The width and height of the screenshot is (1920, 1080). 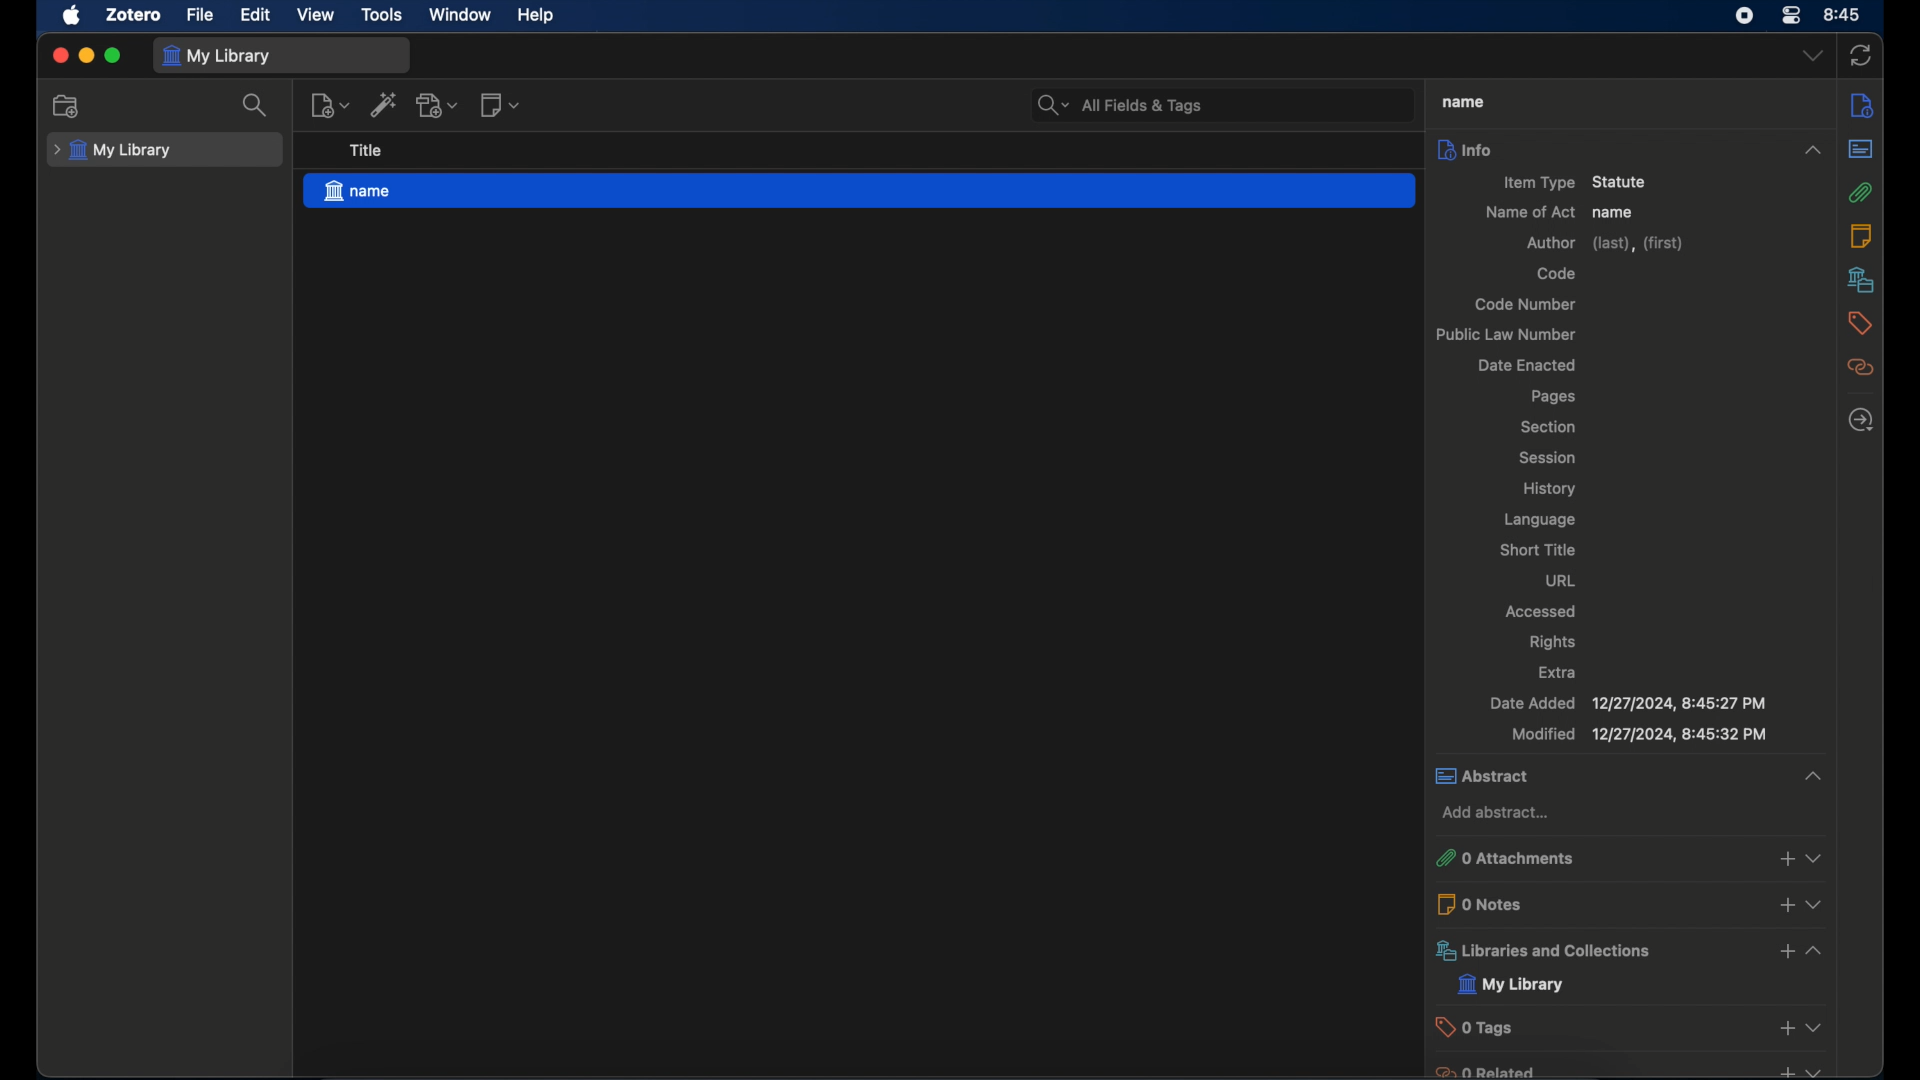 I want to click on pages, so click(x=1553, y=397).